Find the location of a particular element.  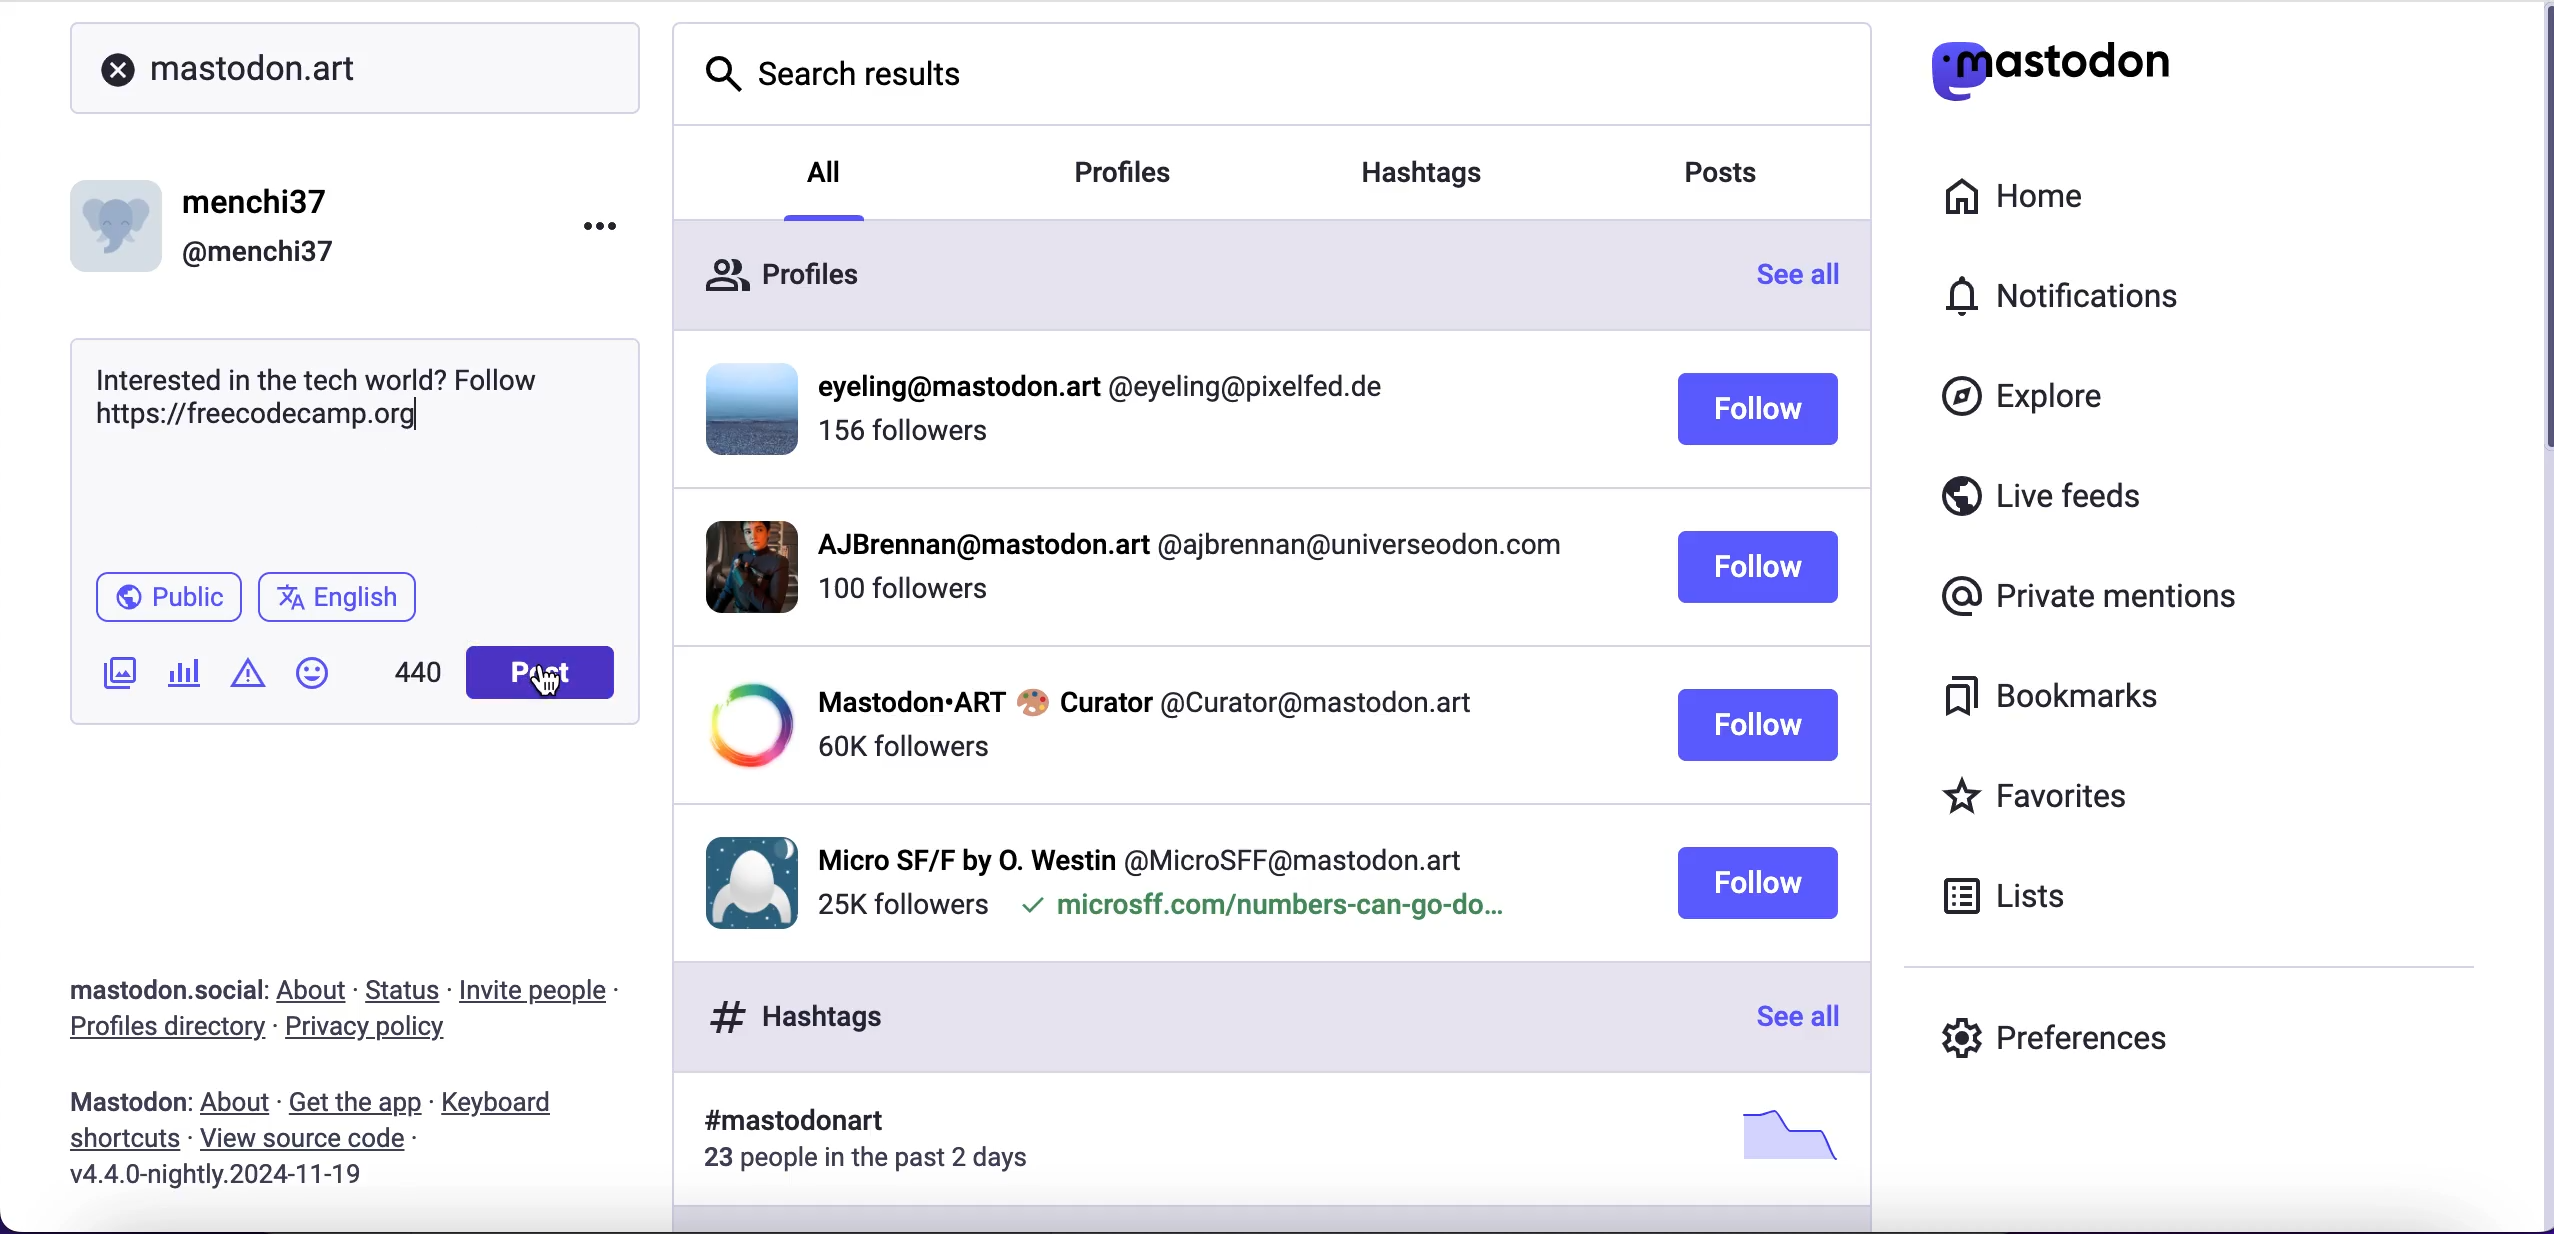

follow is located at coordinates (1756, 724).